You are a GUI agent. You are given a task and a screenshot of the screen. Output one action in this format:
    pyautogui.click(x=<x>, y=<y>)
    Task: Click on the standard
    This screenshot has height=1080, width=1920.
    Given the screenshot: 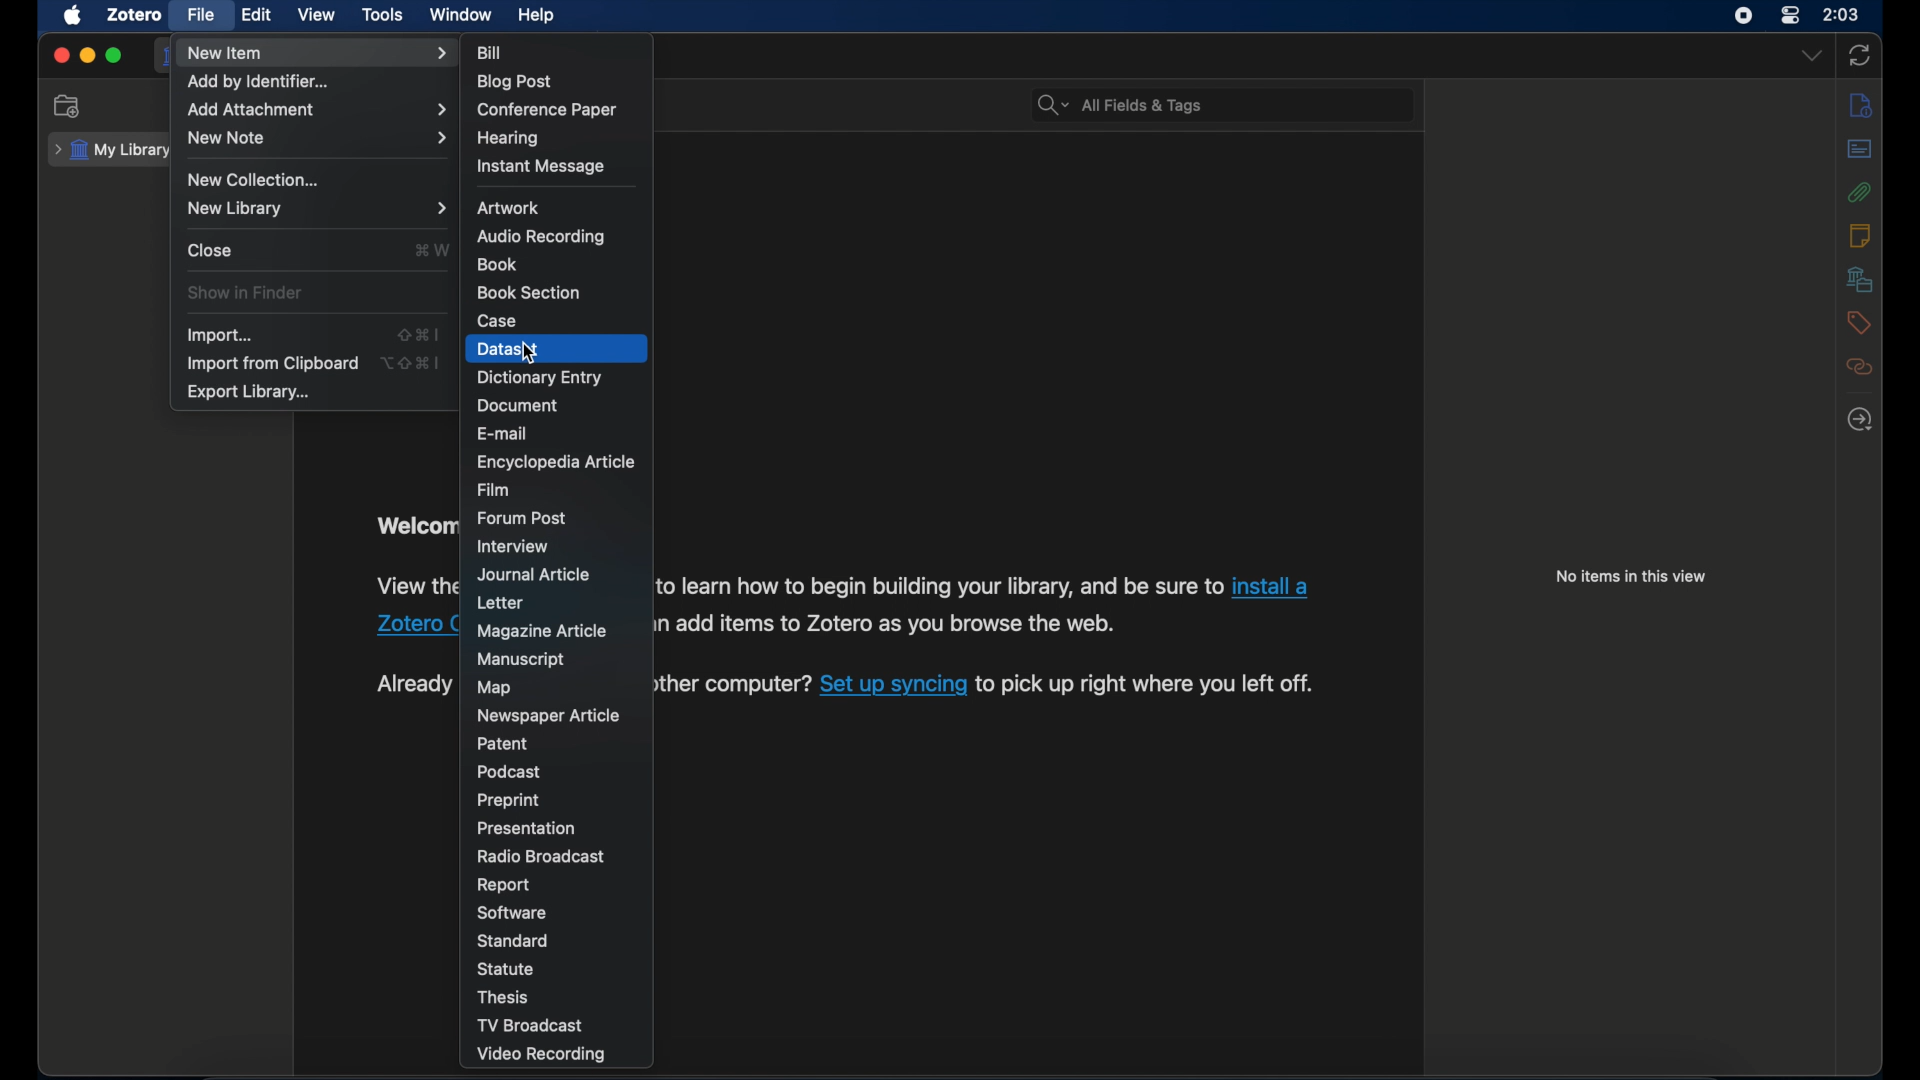 What is the action you would take?
    pyautogui.click(x=512, y=940)
    